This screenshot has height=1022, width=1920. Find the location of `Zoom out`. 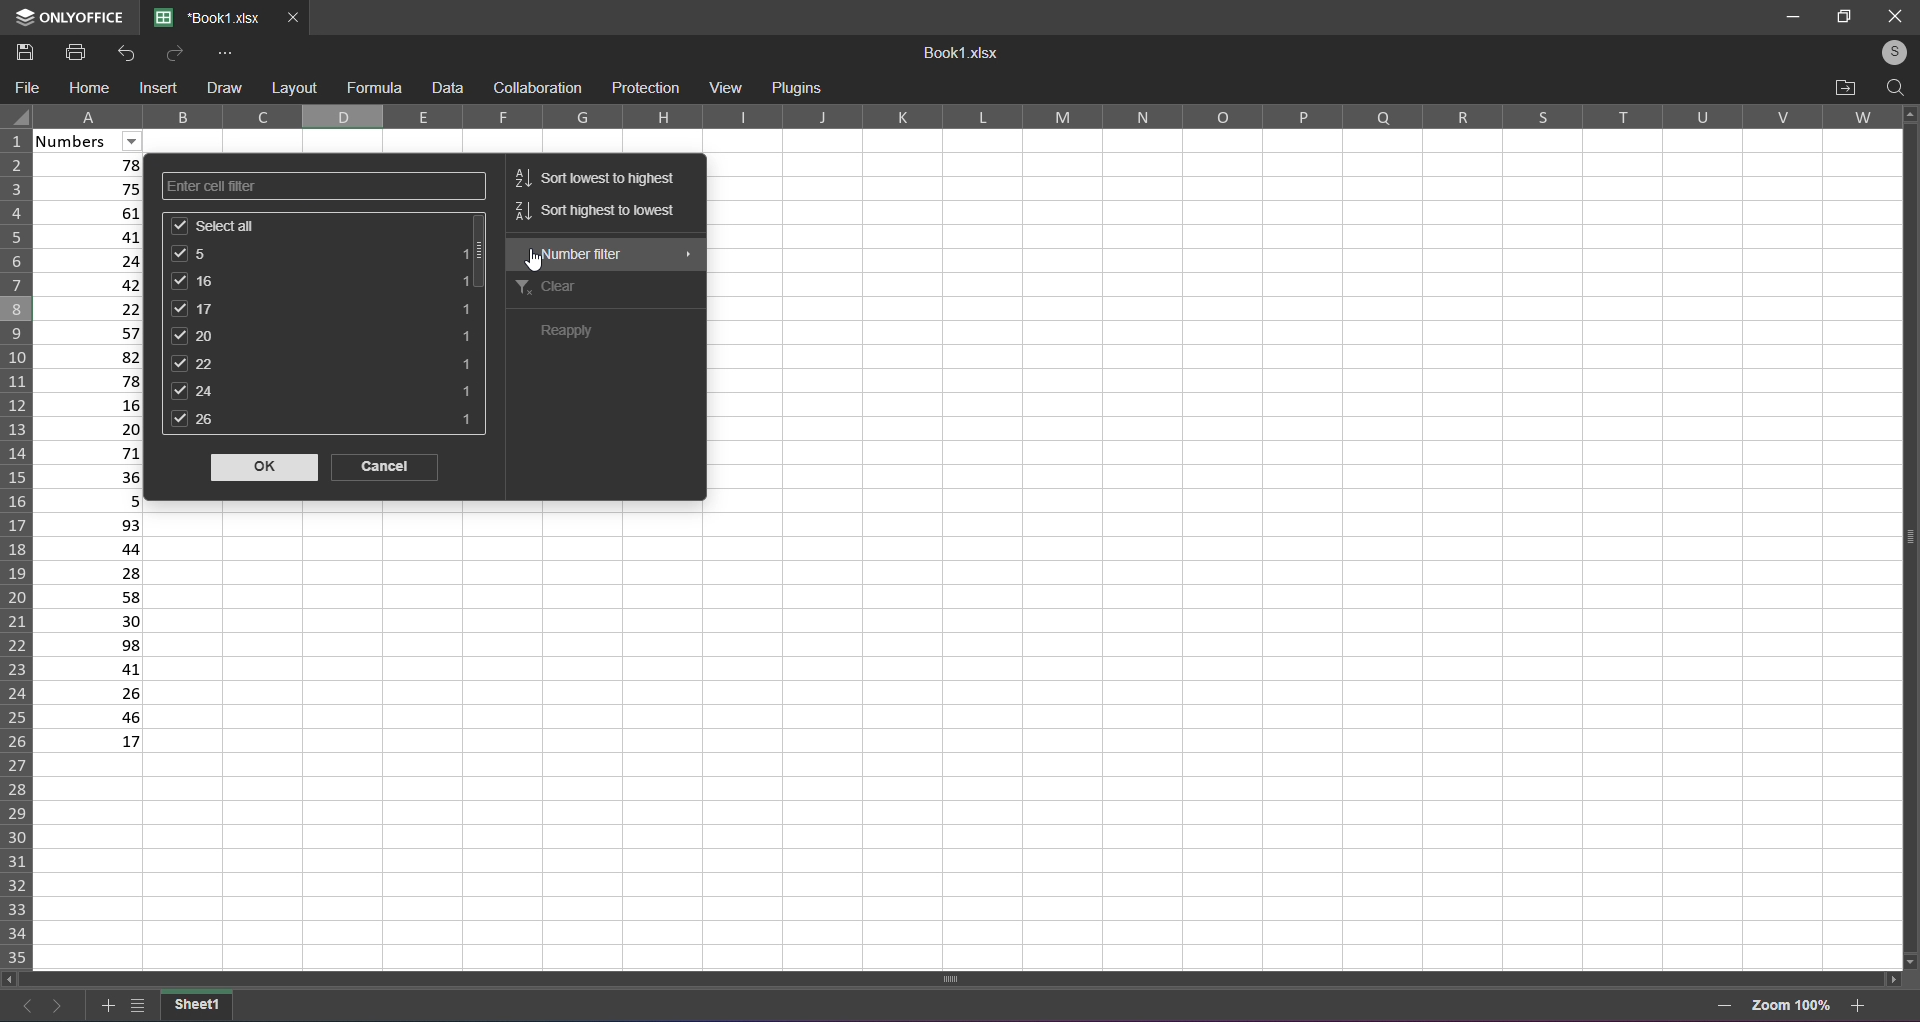

Zoom out is located at coordinates (1724, 1005).